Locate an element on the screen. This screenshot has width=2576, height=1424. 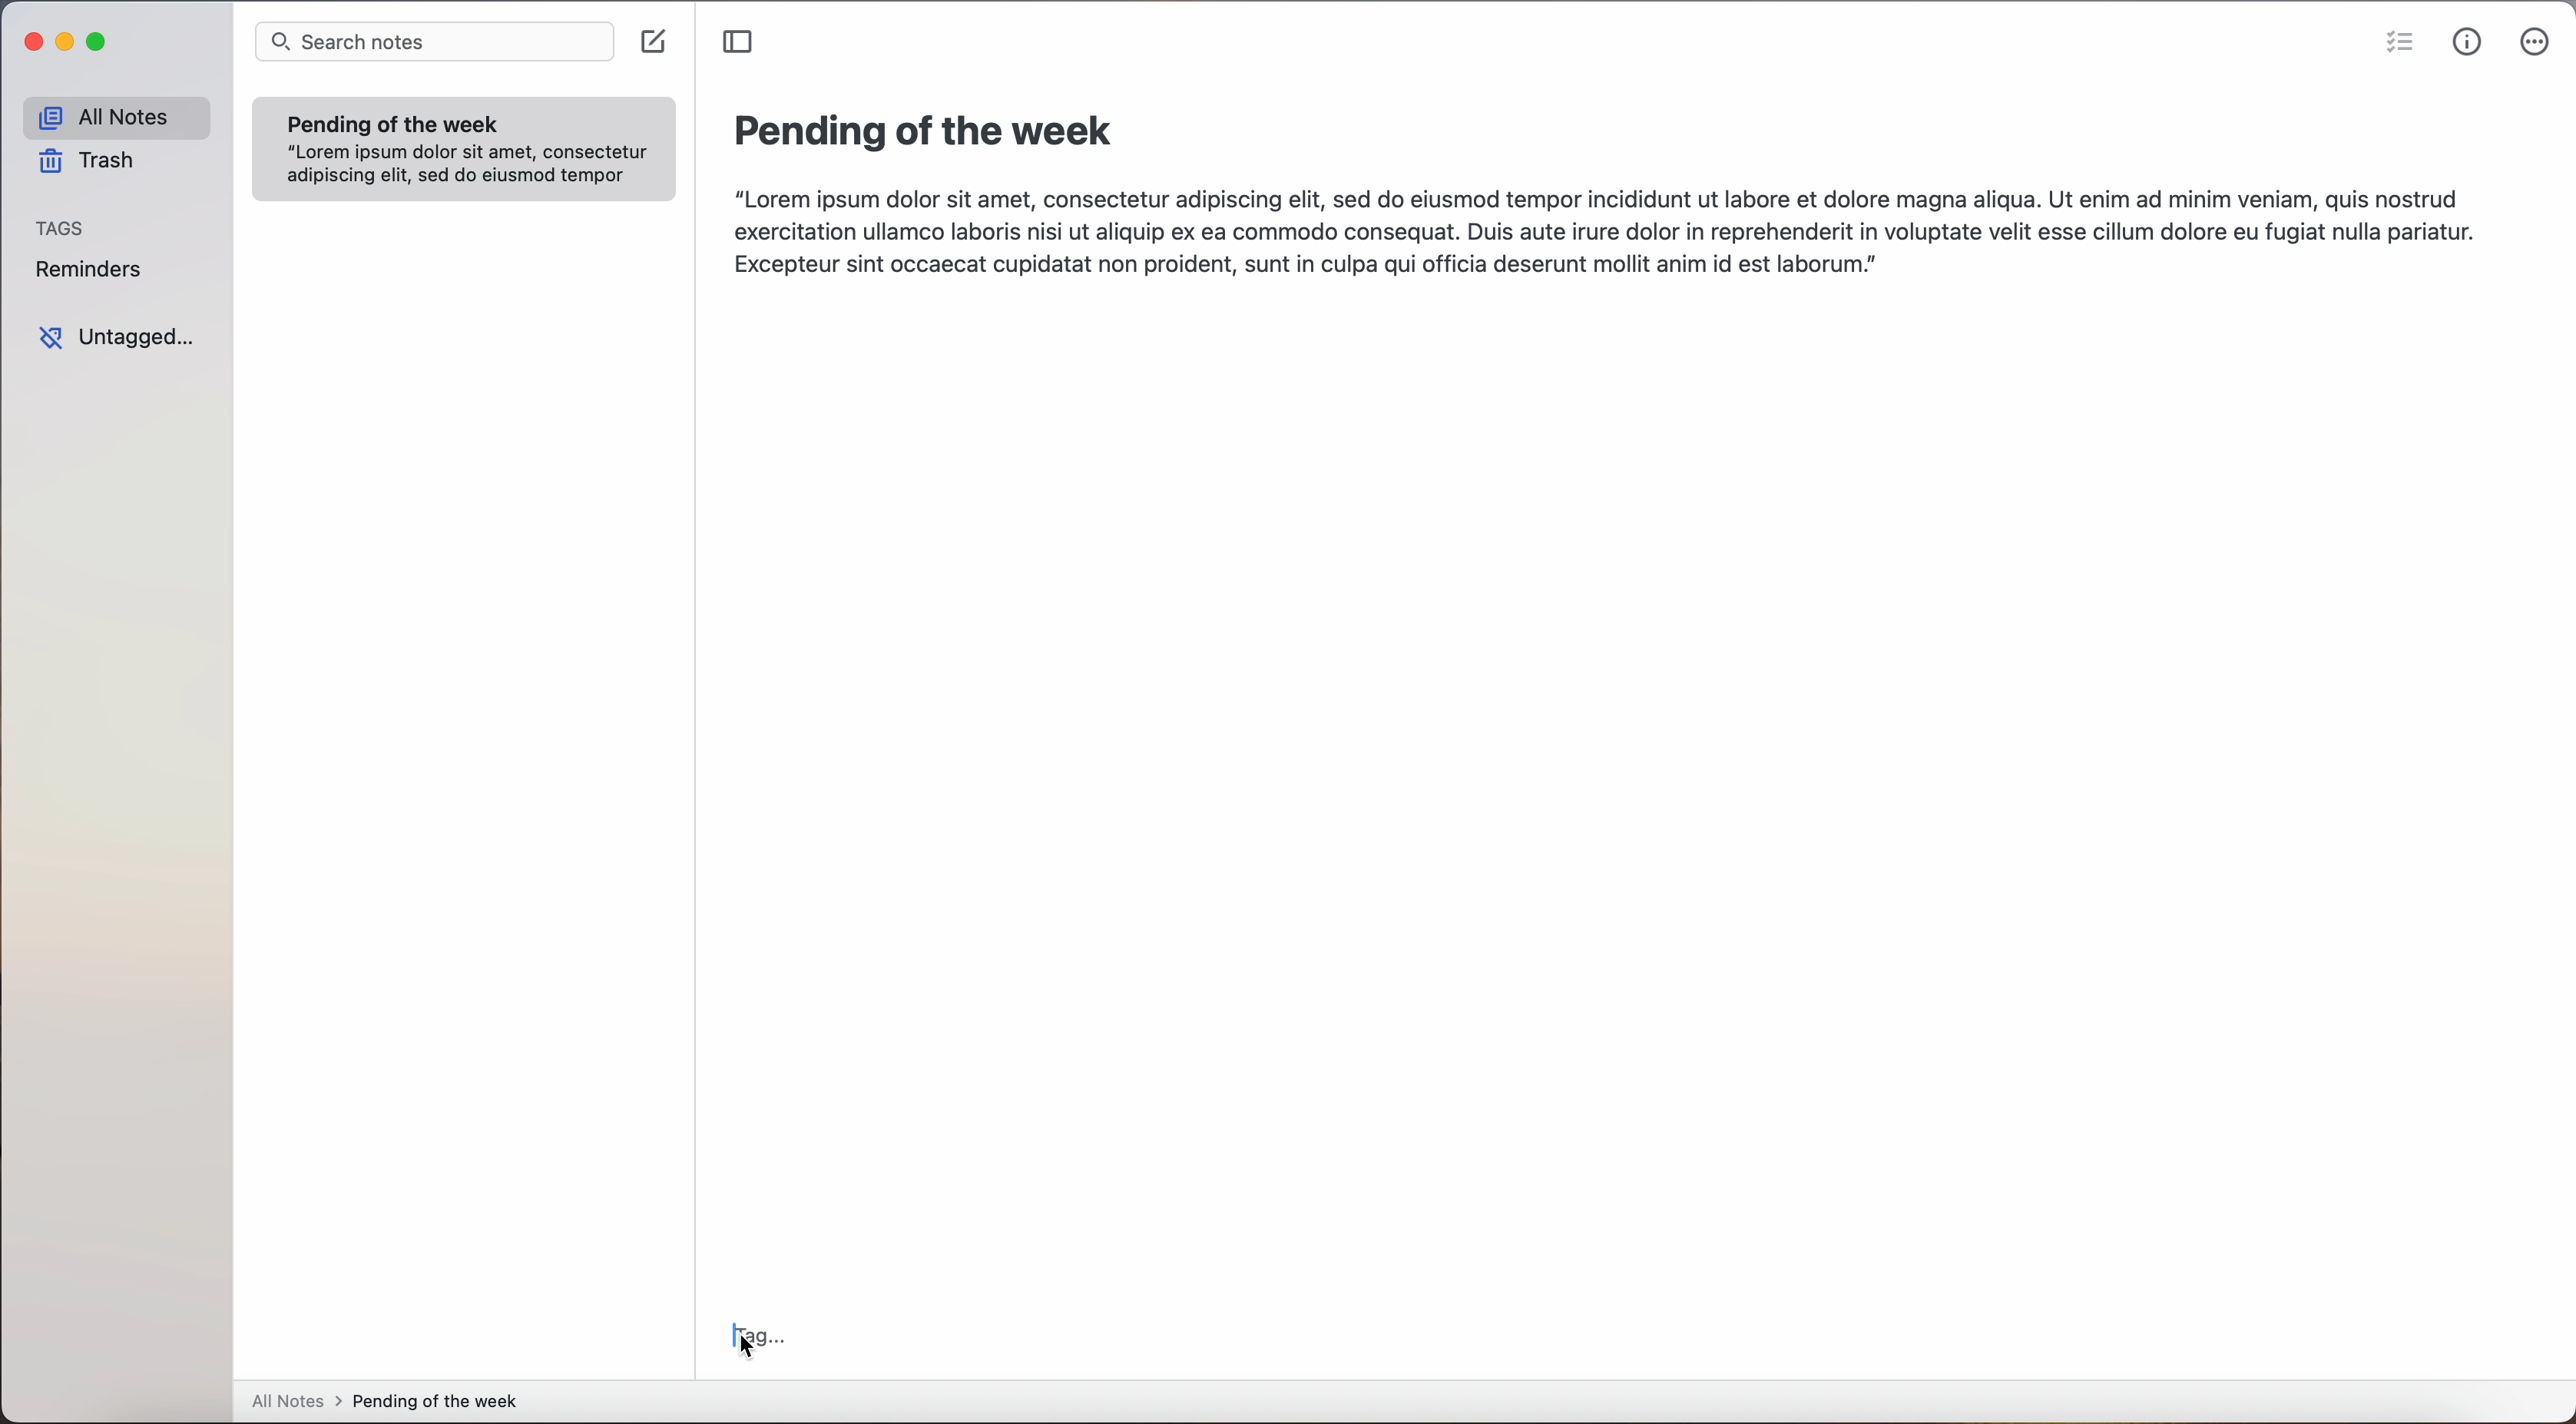
close app is located at coordinates (27, 44).